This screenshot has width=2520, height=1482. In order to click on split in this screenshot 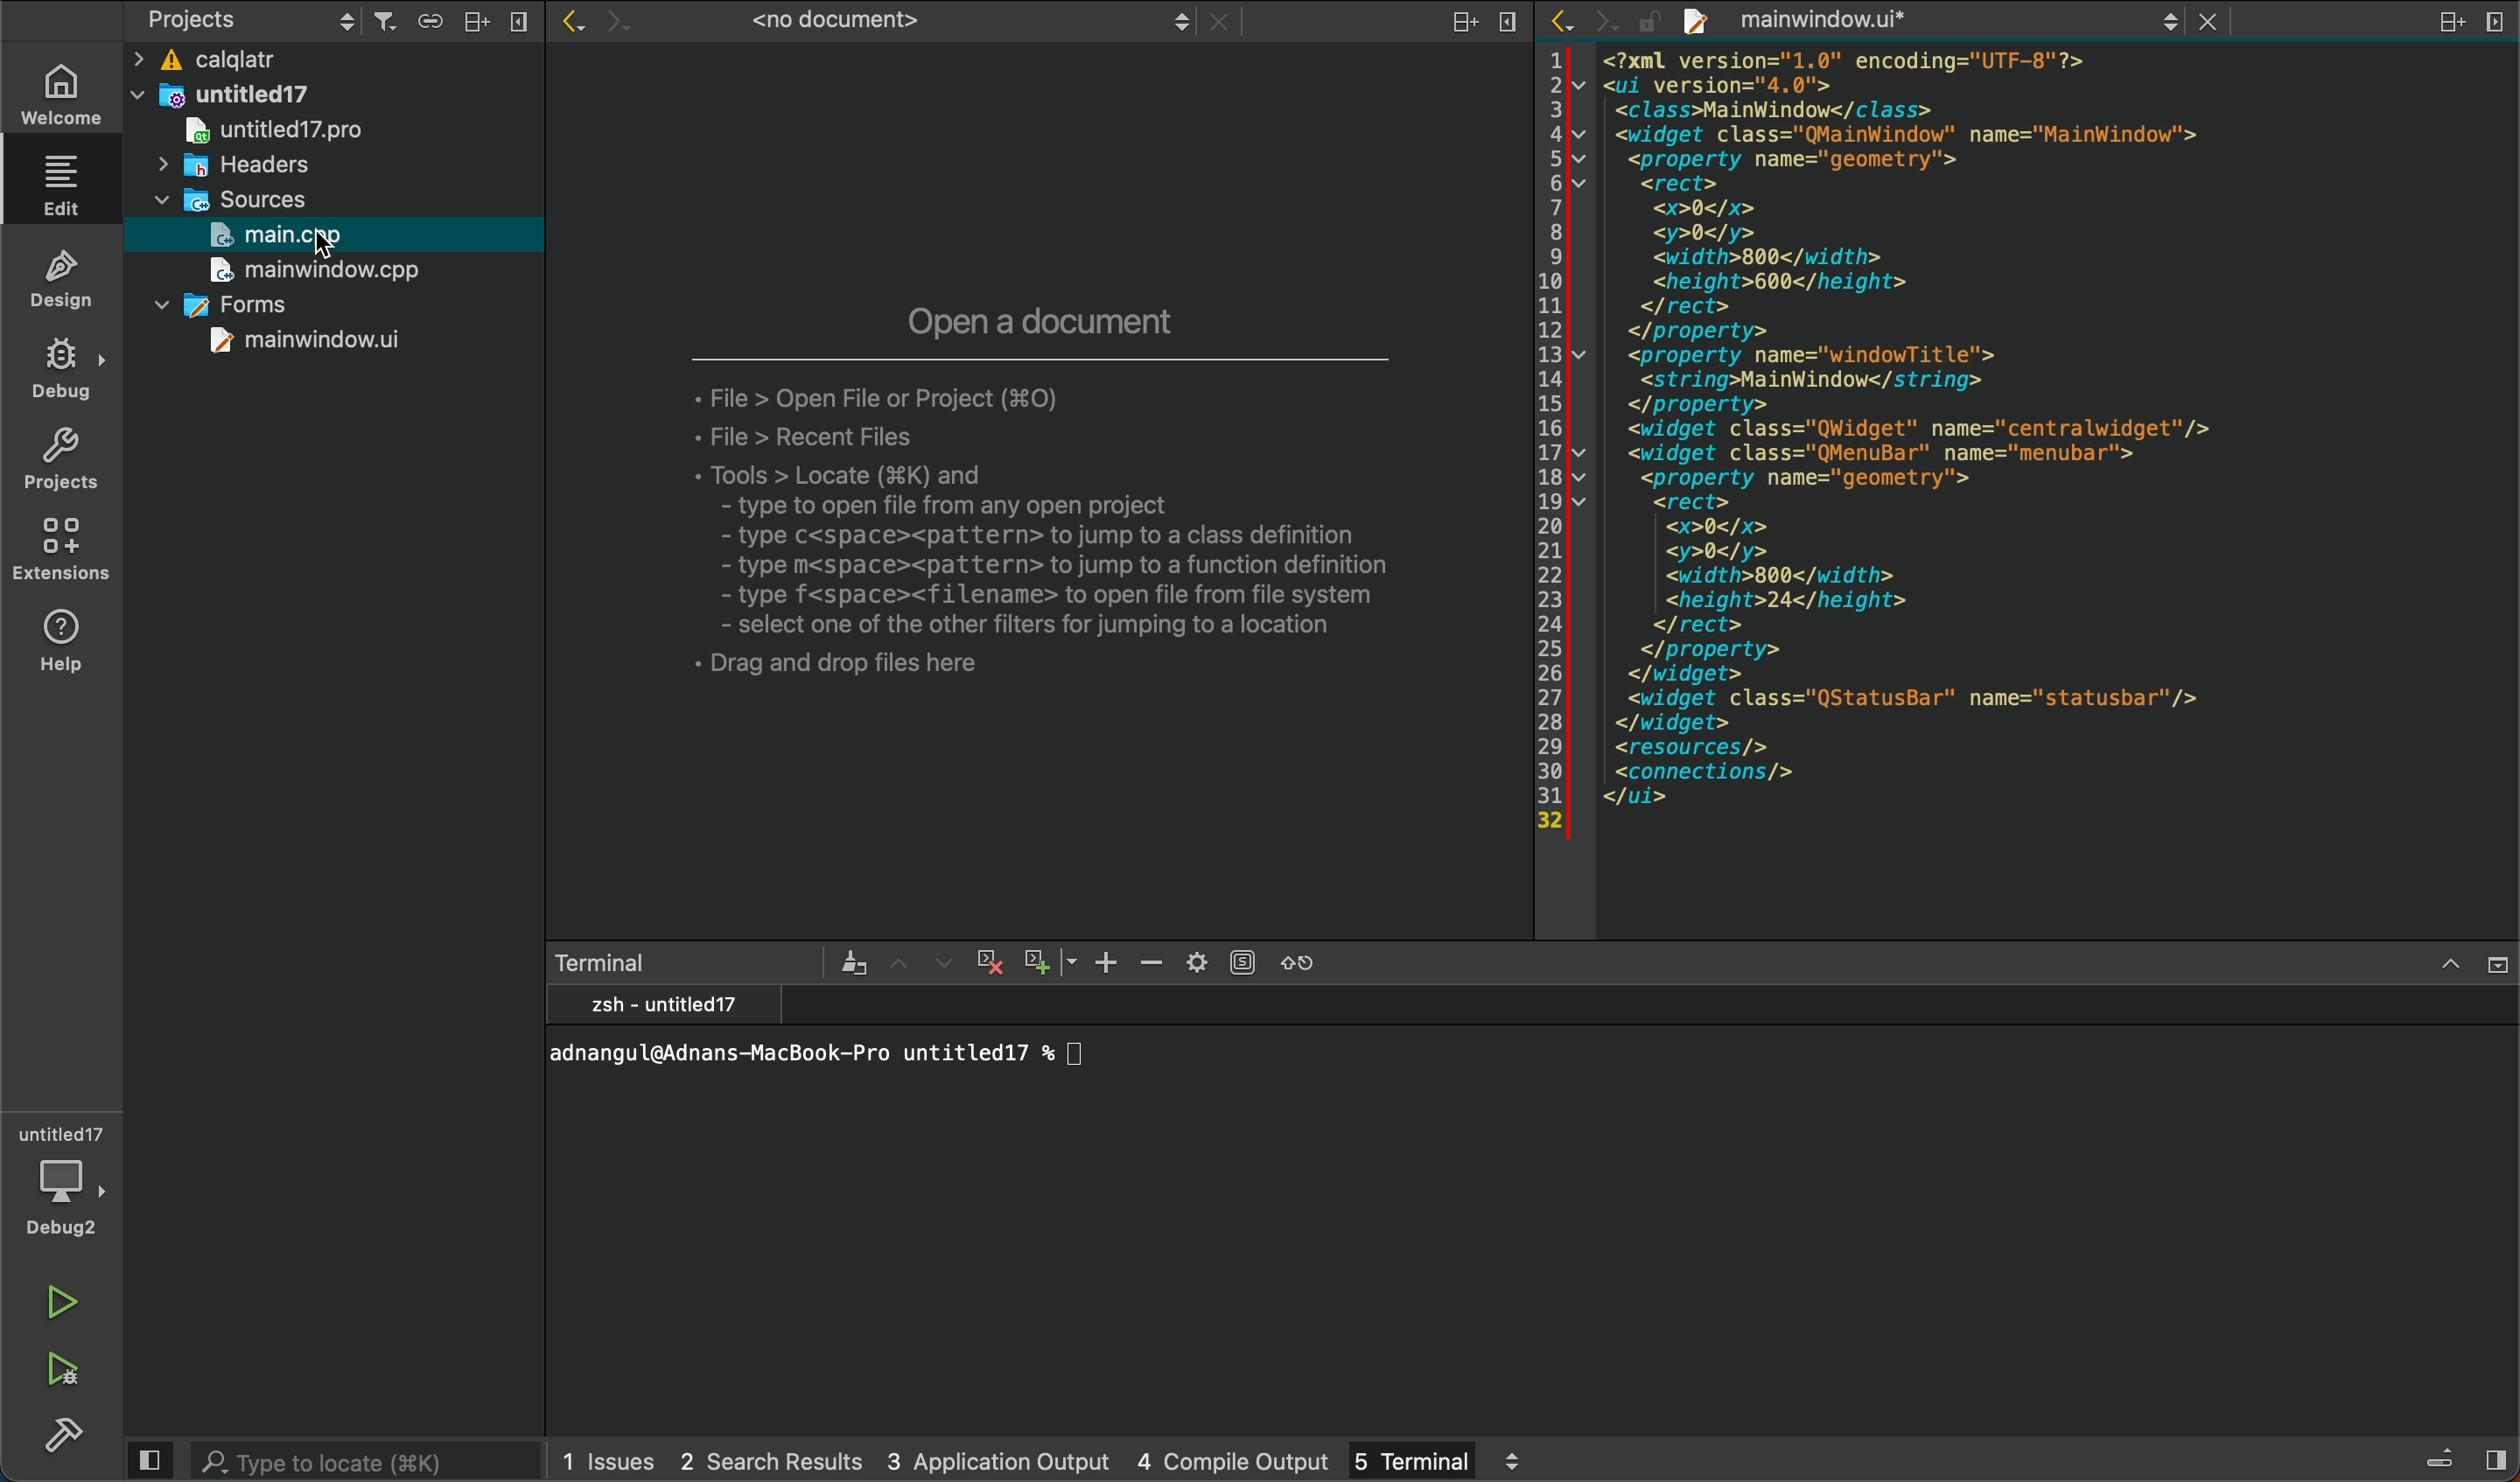, I will do `click(2449, 24)`.